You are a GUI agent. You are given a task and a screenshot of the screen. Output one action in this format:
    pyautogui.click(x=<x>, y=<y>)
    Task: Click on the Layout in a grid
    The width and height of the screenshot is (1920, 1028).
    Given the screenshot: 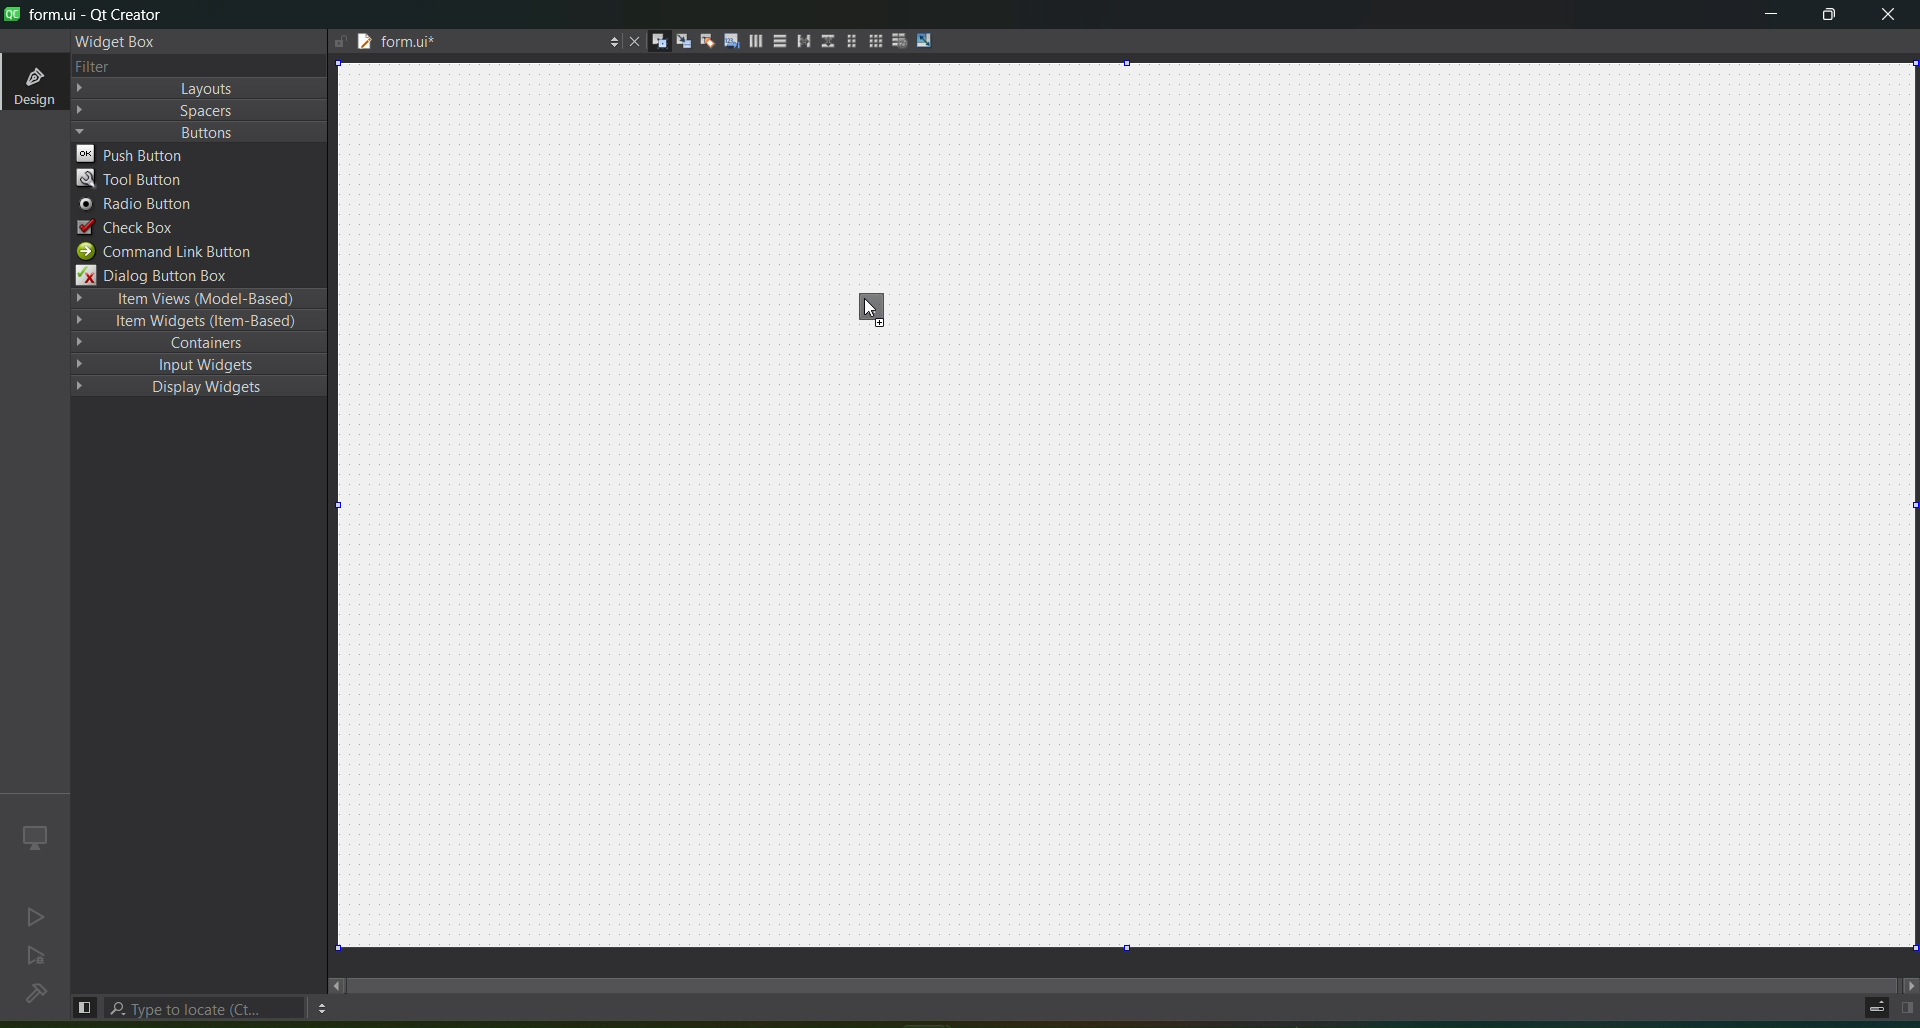 What is the action you would take?
    pyautogui.click(x=874, y=41)
    